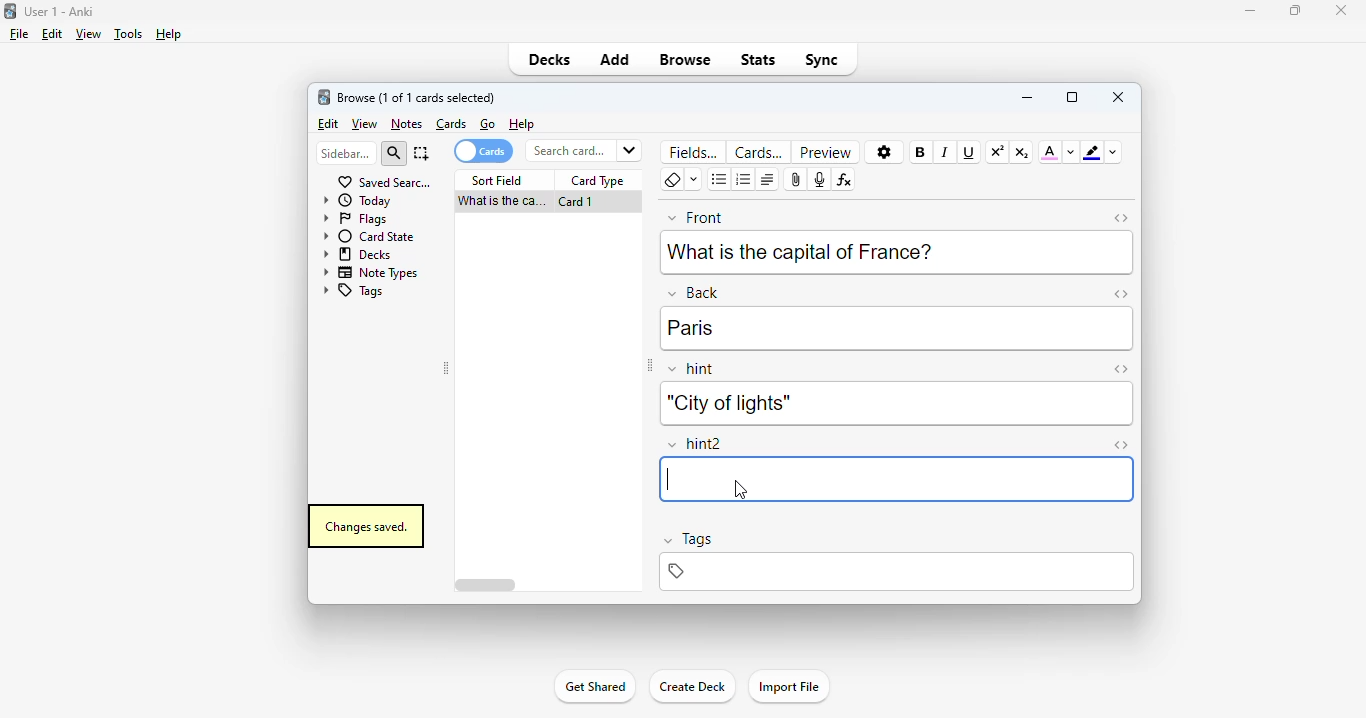 Image resolution: width=1366 pixels, height=718 pixels. I want to click on maximize, so click(1072, 97).